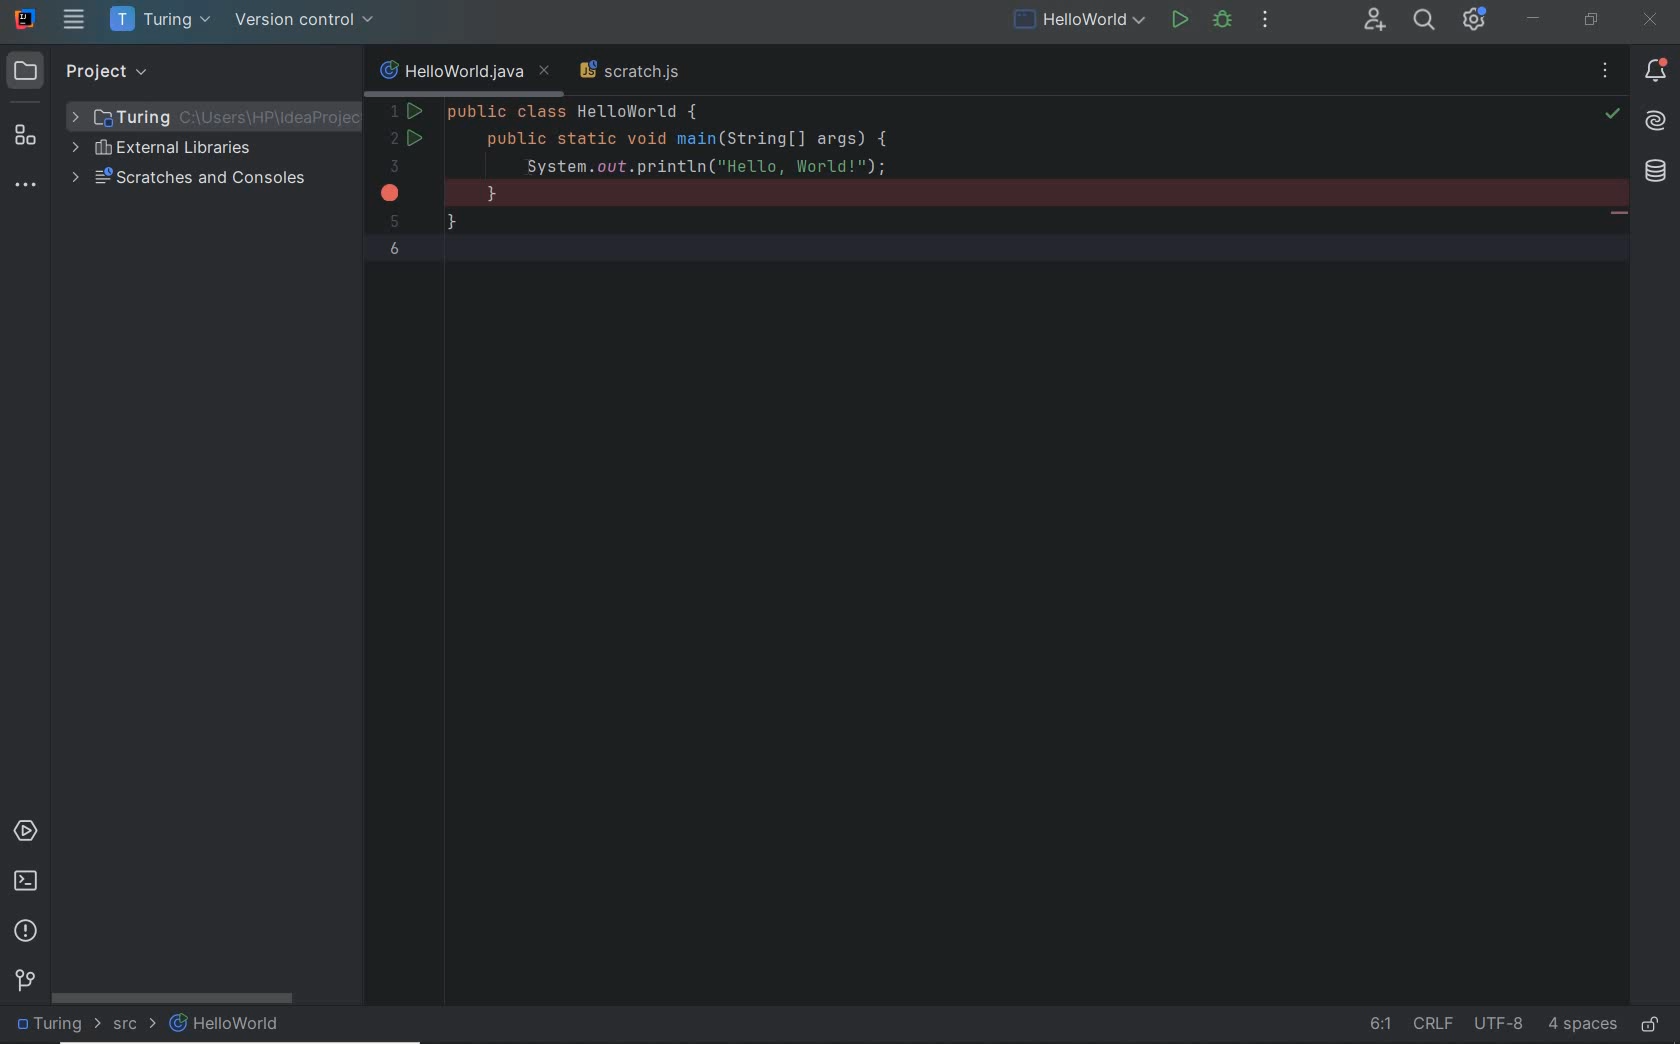 The height and width of the screenshot is (1044, 1680). I want to click on IDE and Project Settings, so click(1477, 18).